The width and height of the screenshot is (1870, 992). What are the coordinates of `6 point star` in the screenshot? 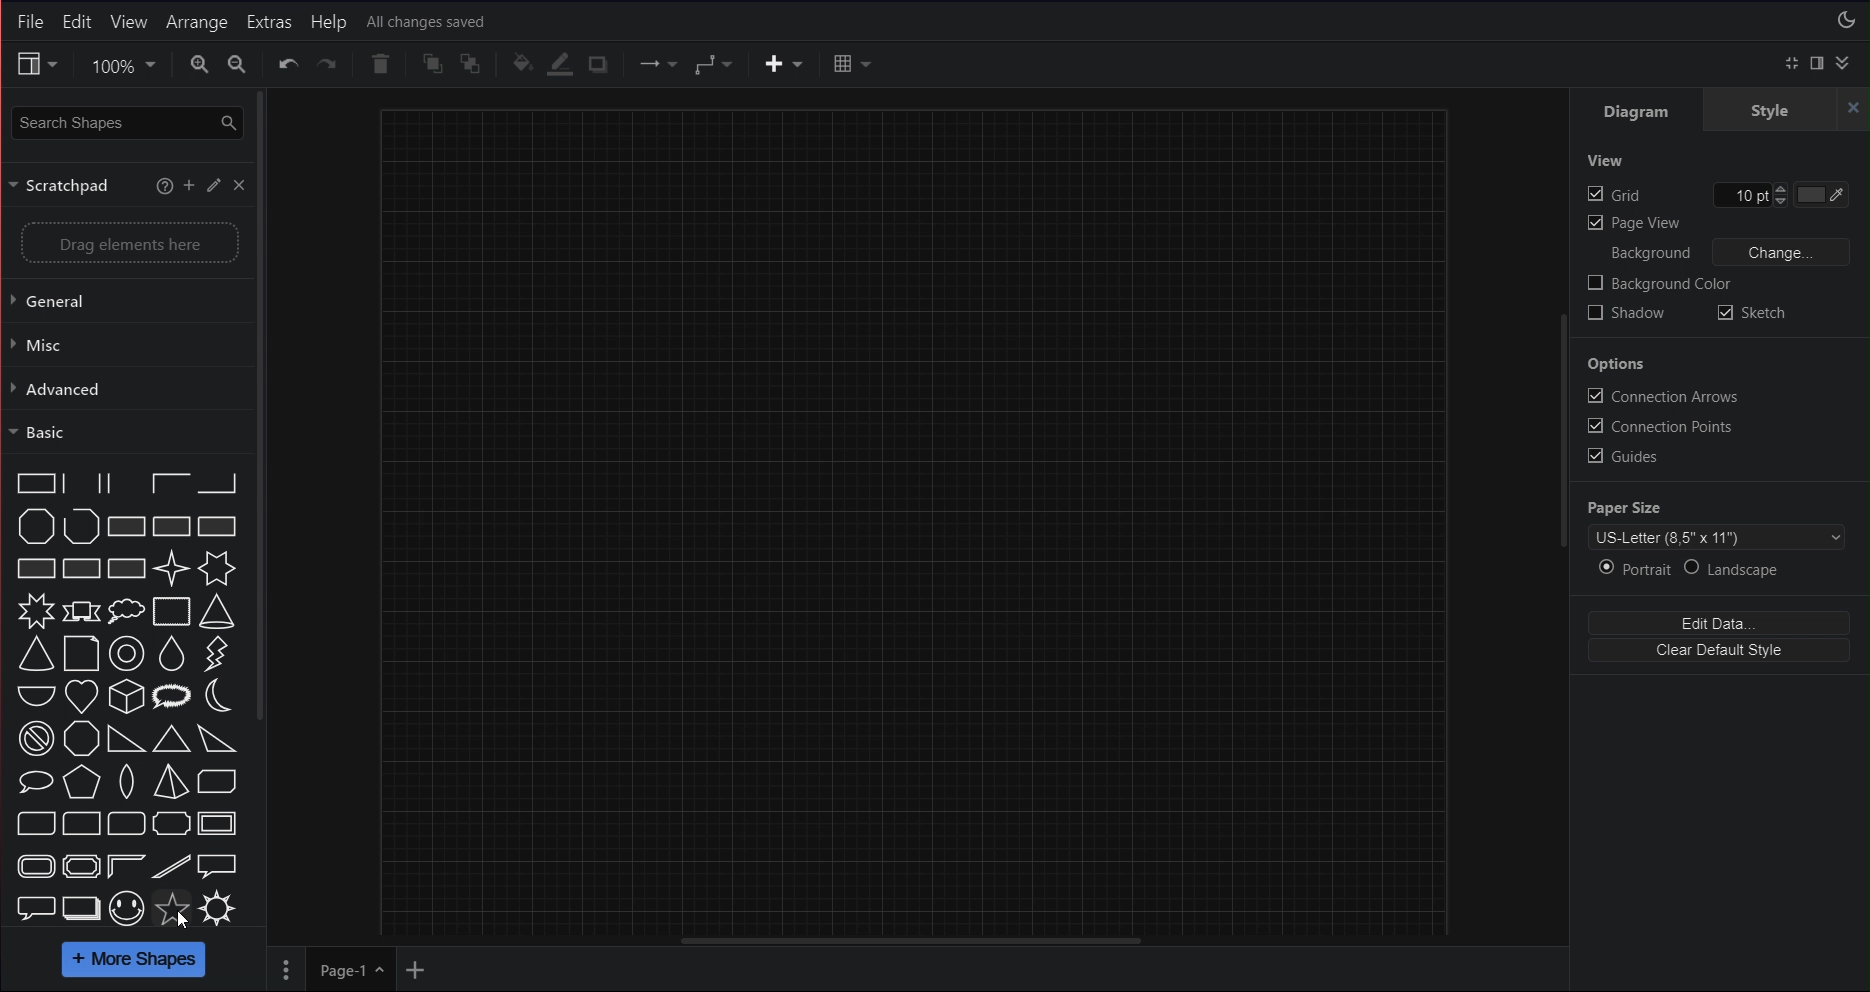 It's located at (217, 568).